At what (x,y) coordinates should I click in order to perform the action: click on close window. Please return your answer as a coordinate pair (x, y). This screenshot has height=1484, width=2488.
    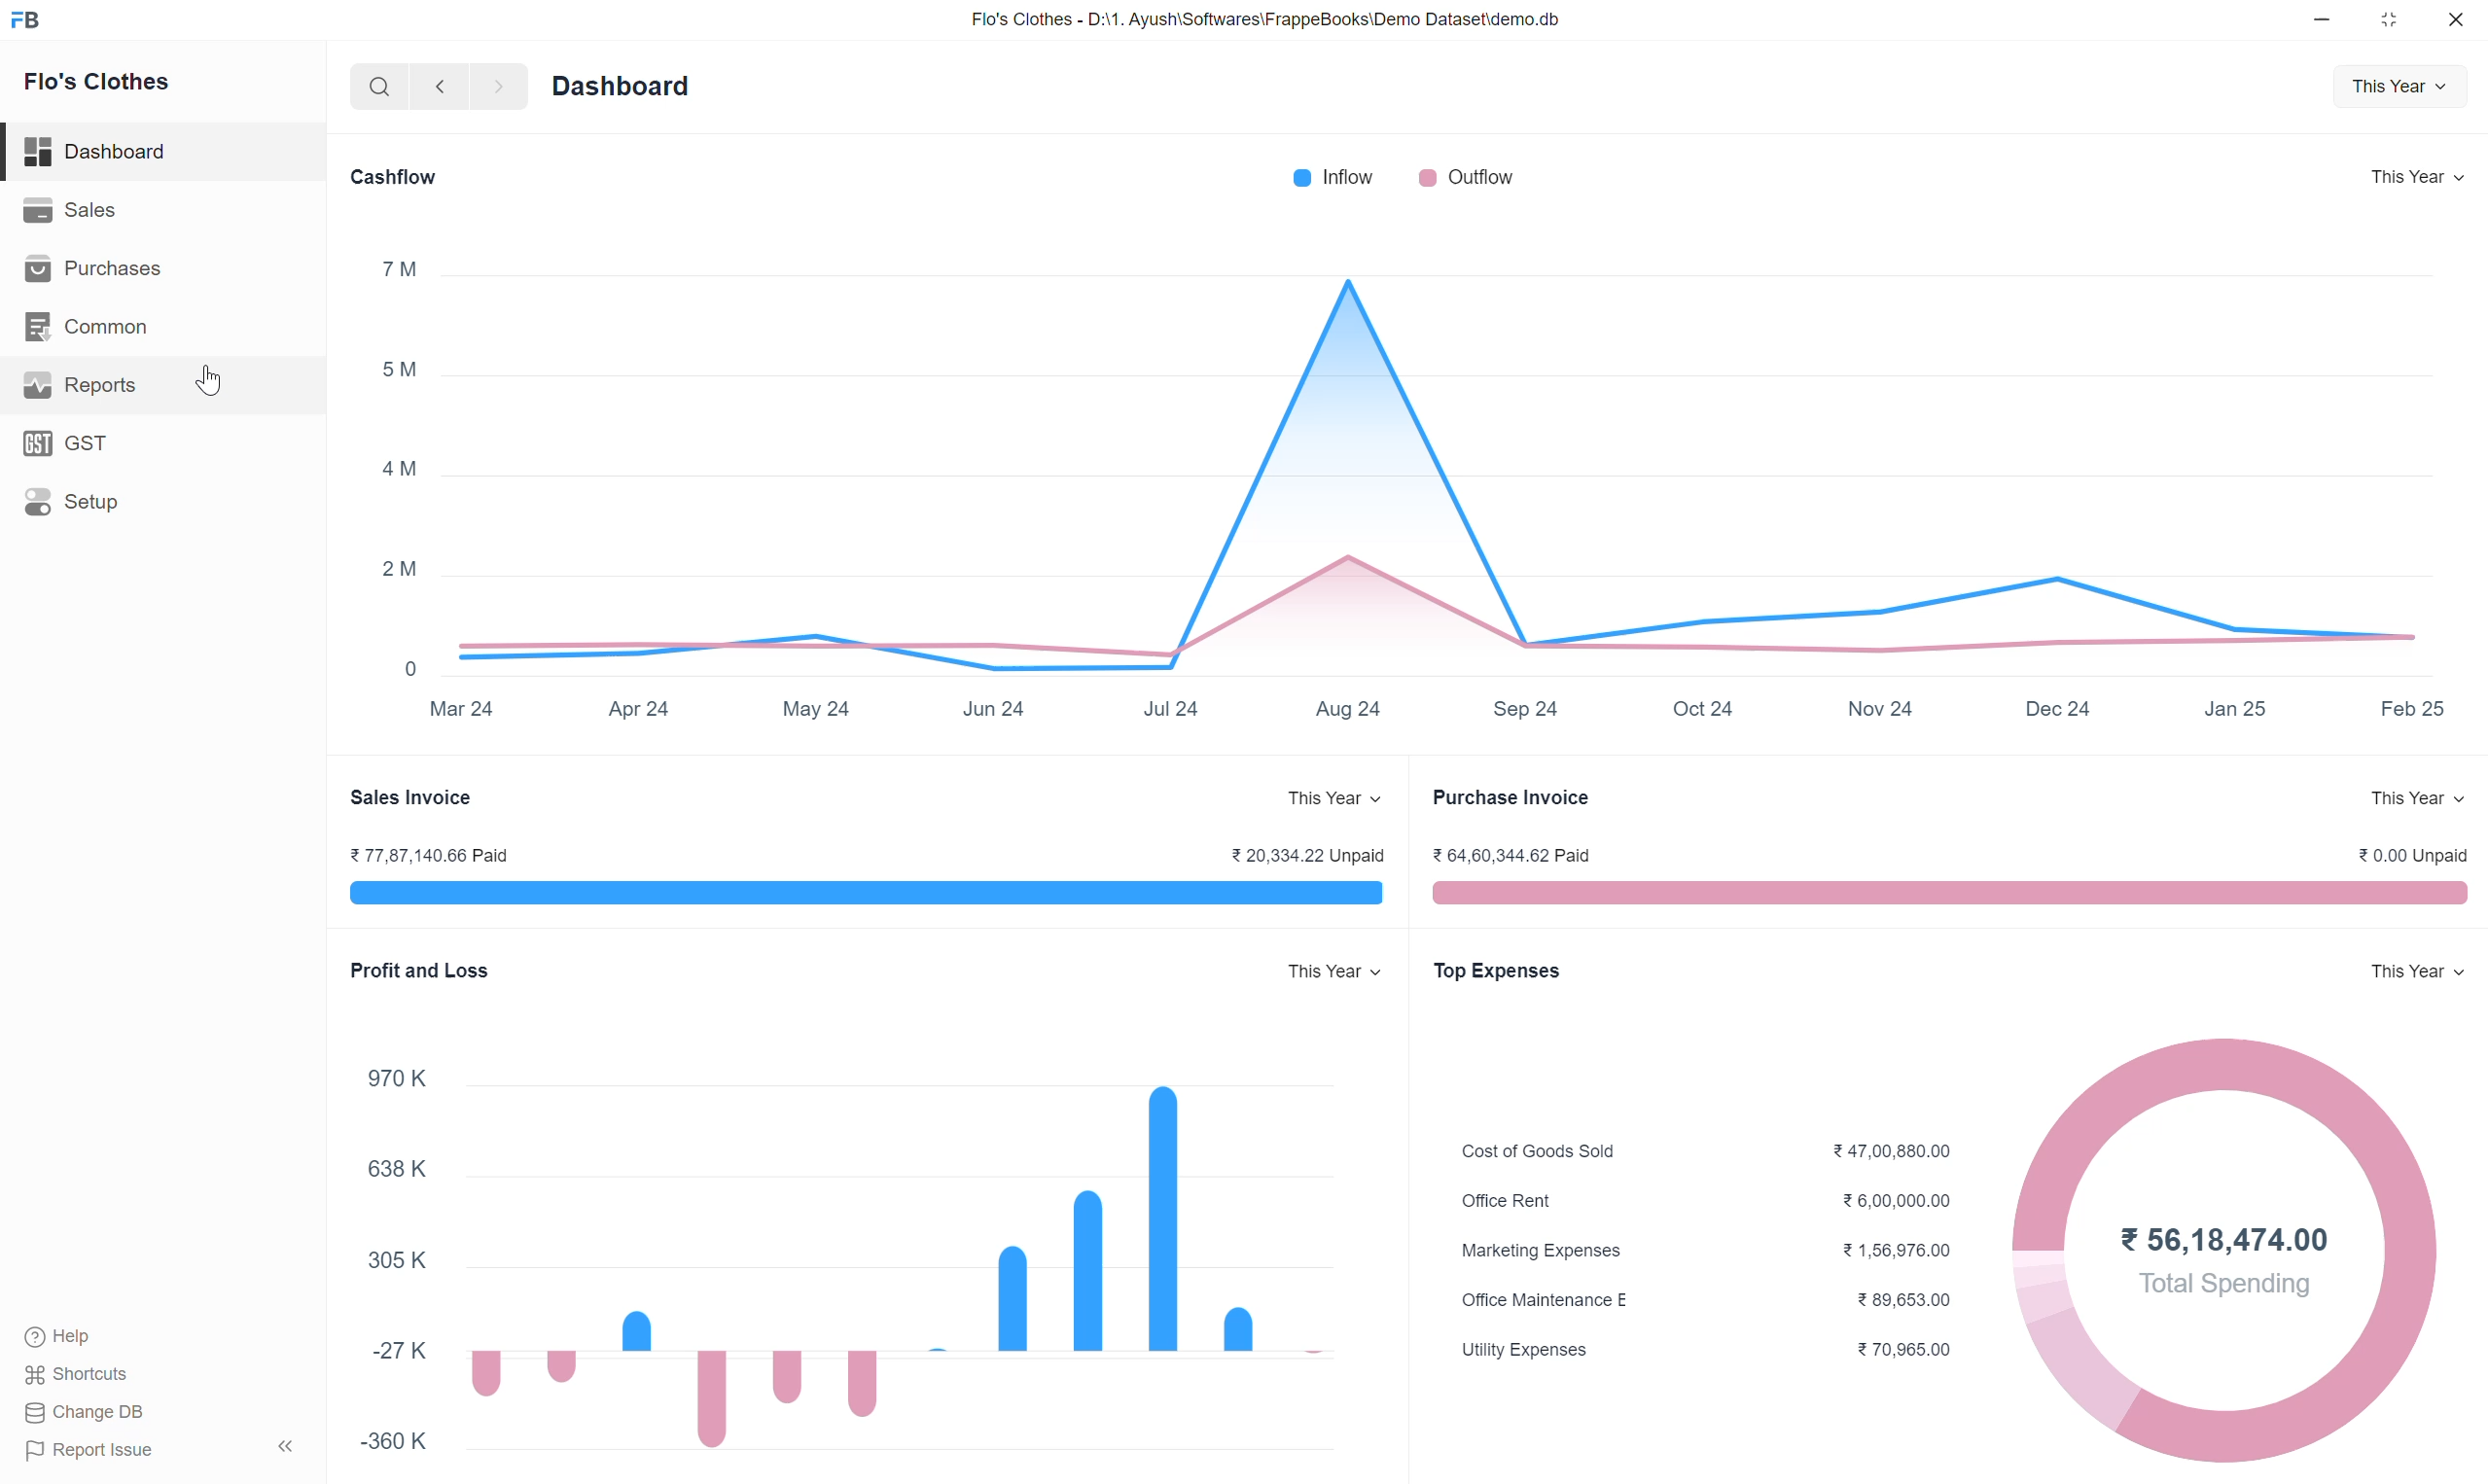
    Looking at the image, I should click on (2455, 19).